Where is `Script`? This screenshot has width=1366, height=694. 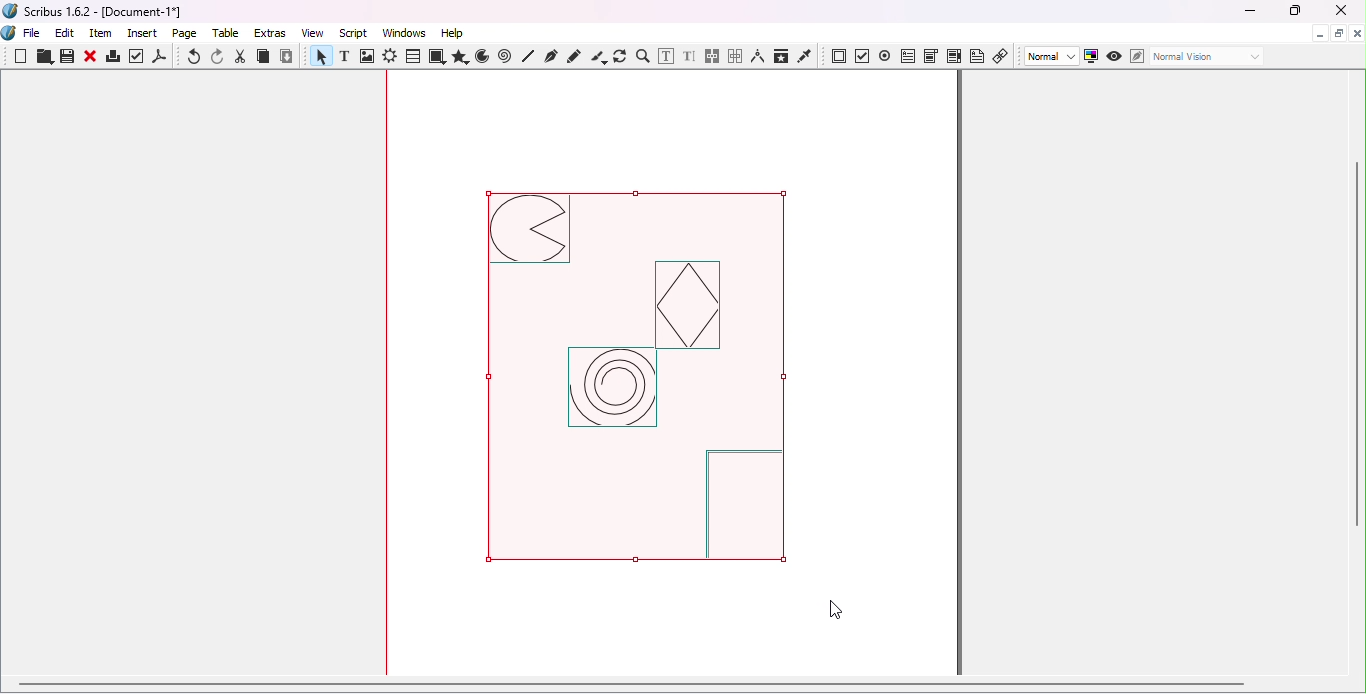 Script is located at coordinates (356, 32).